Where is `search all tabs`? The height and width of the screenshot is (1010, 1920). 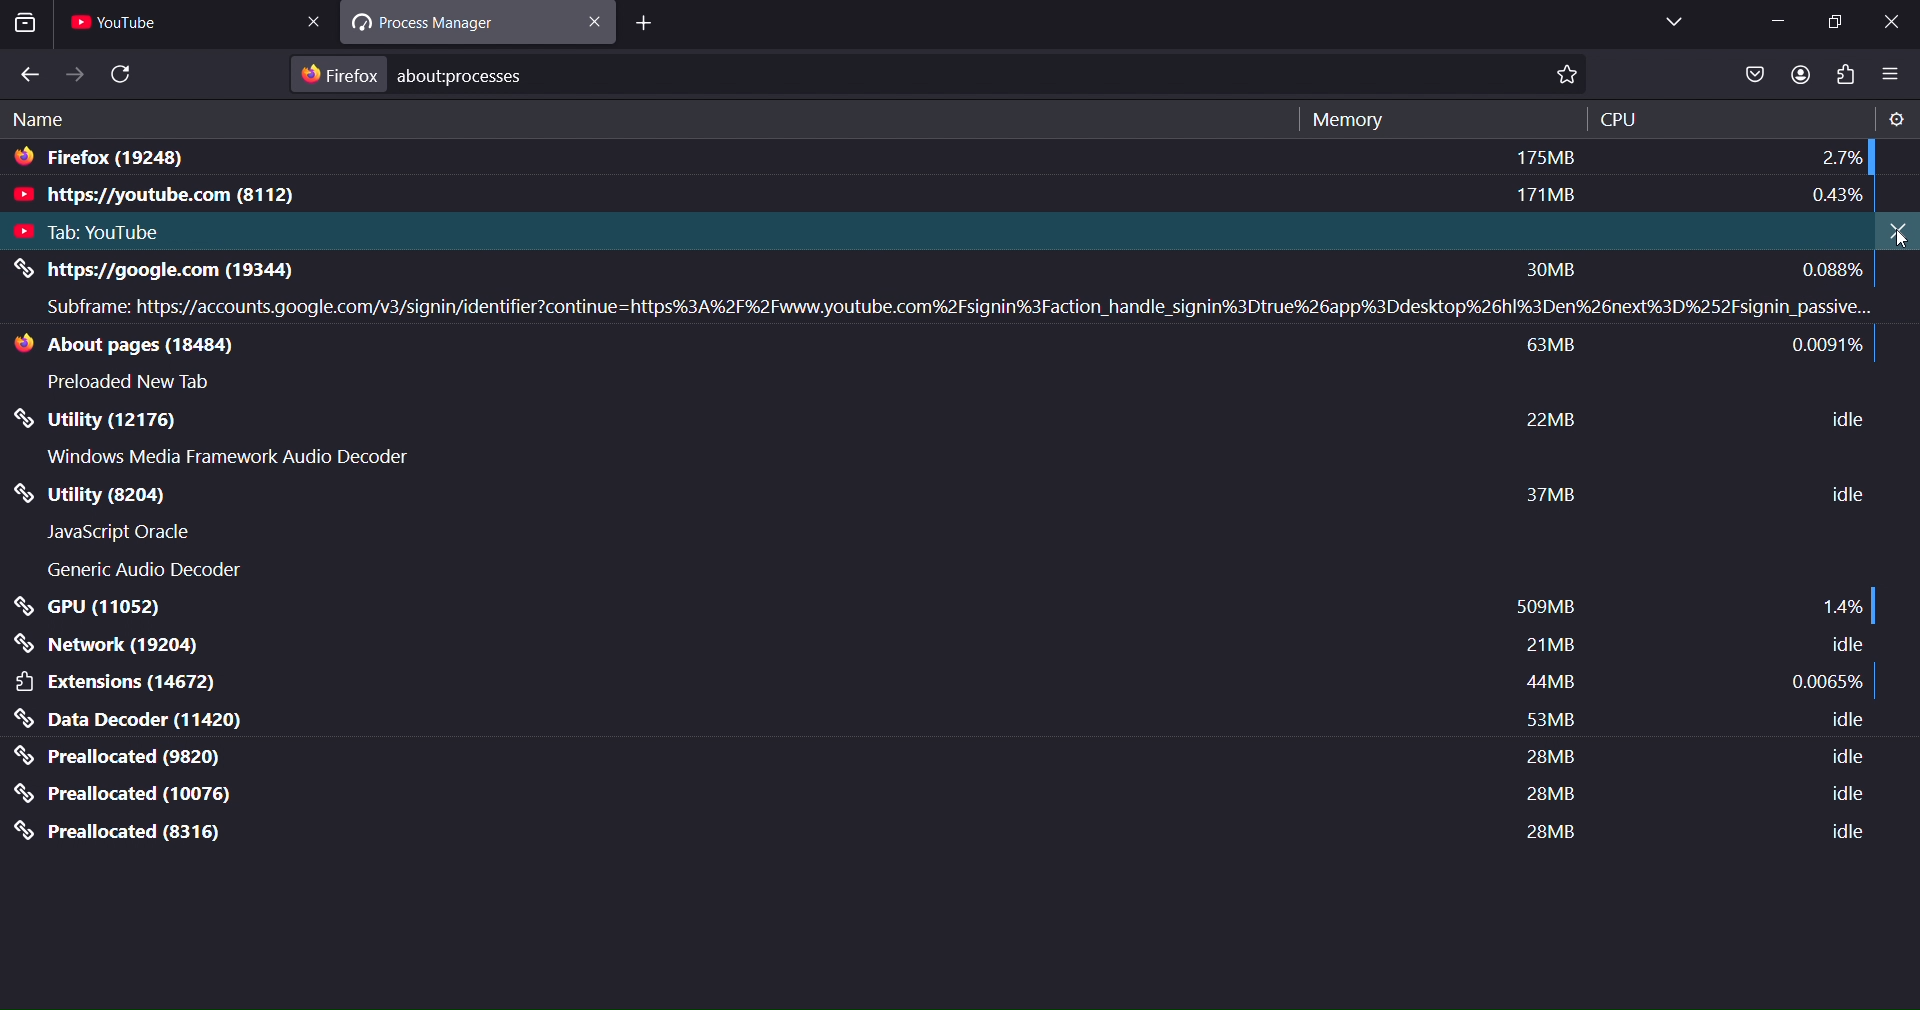 search all tabs is located at coordinates (29, 26).